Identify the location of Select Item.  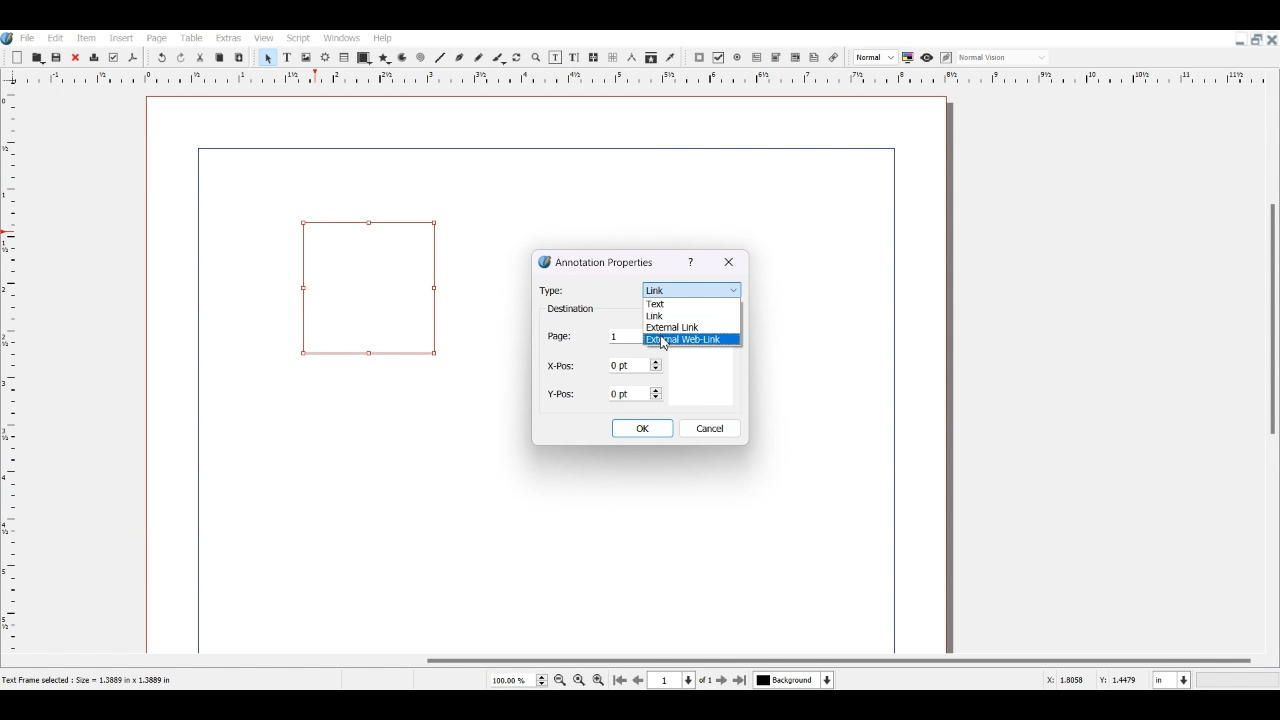
(267, 57).